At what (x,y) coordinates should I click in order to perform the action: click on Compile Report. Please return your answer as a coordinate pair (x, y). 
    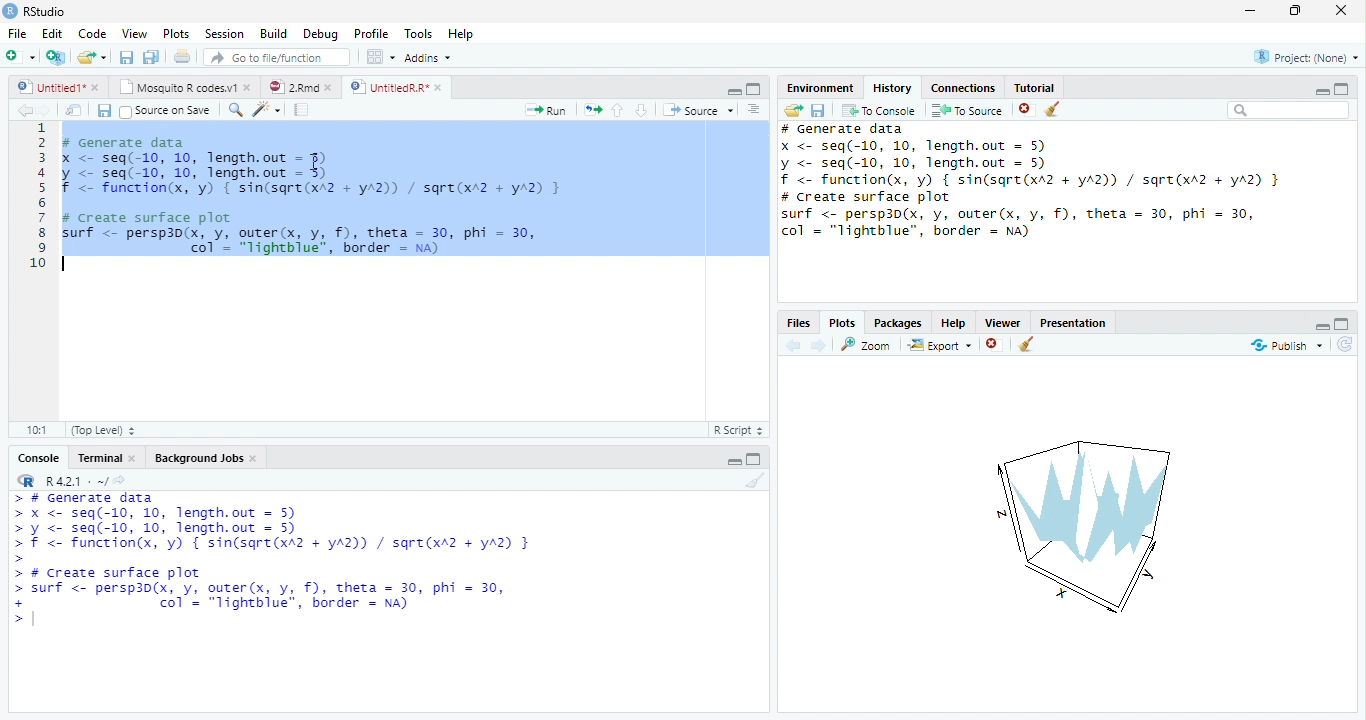
    Looking at the image, I should click on (301, 109).